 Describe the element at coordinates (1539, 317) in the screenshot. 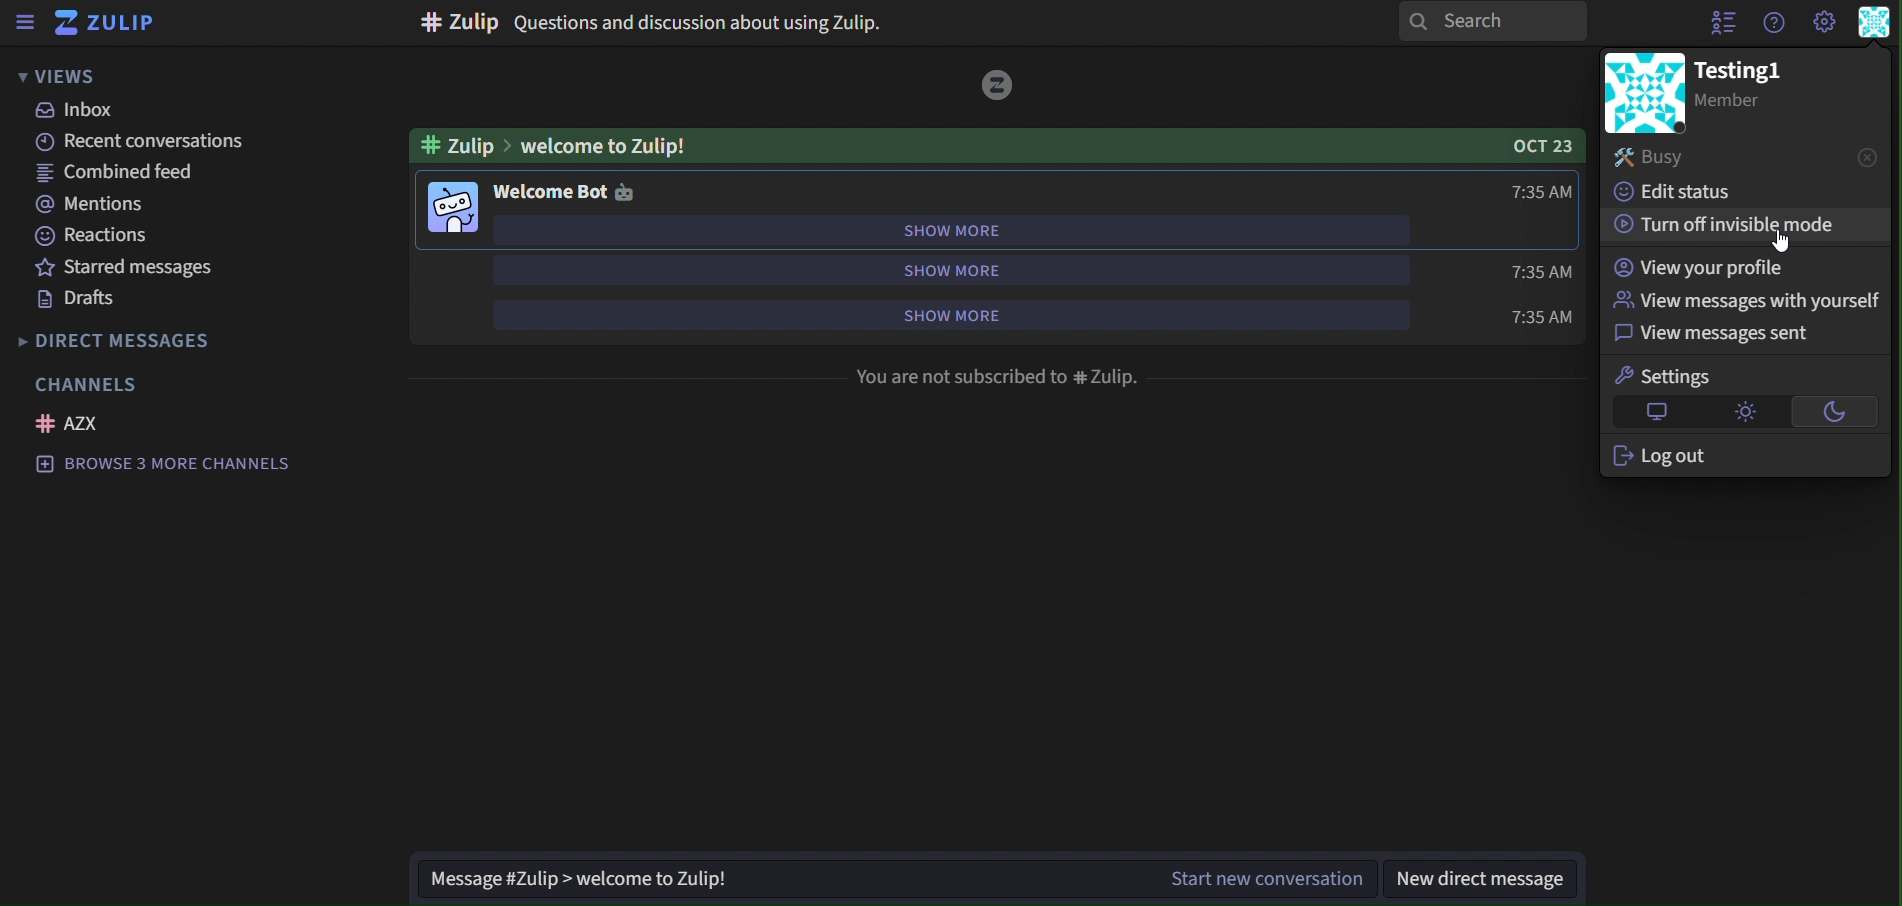

I see `time` at that location.